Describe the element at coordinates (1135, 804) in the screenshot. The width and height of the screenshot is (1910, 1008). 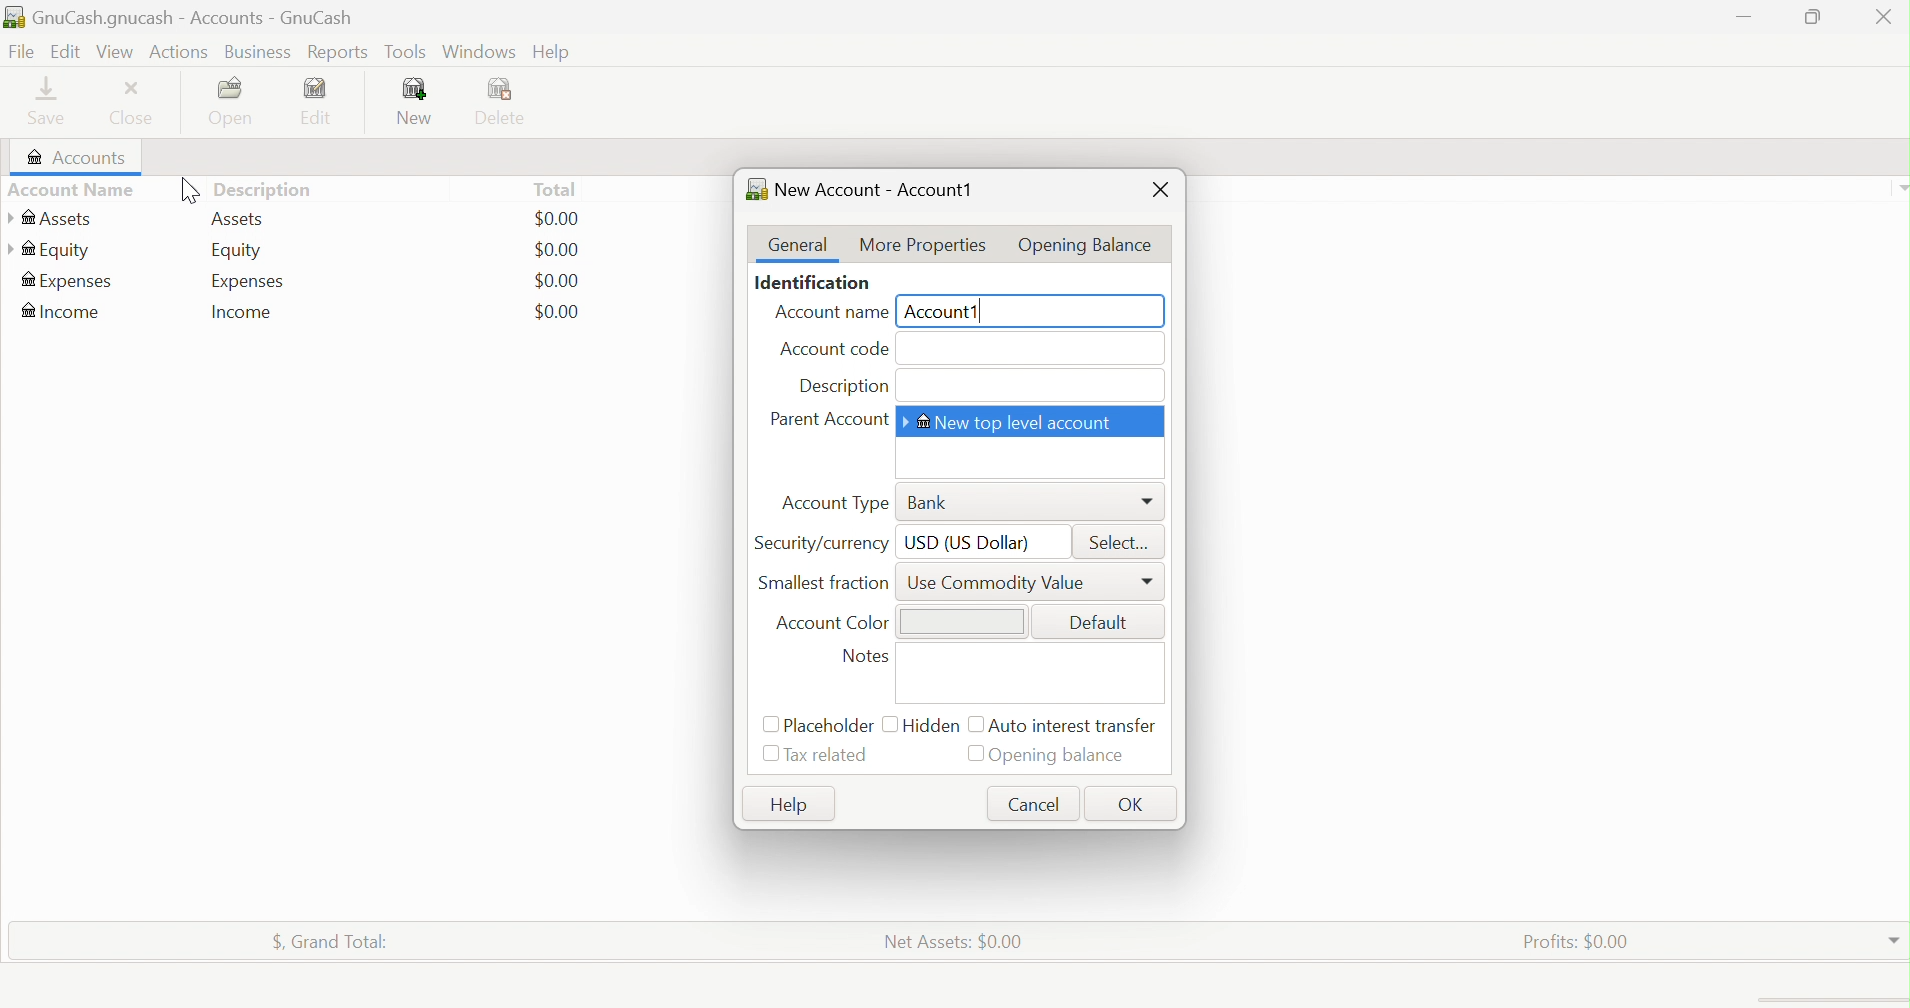
I see `OK` at that location.